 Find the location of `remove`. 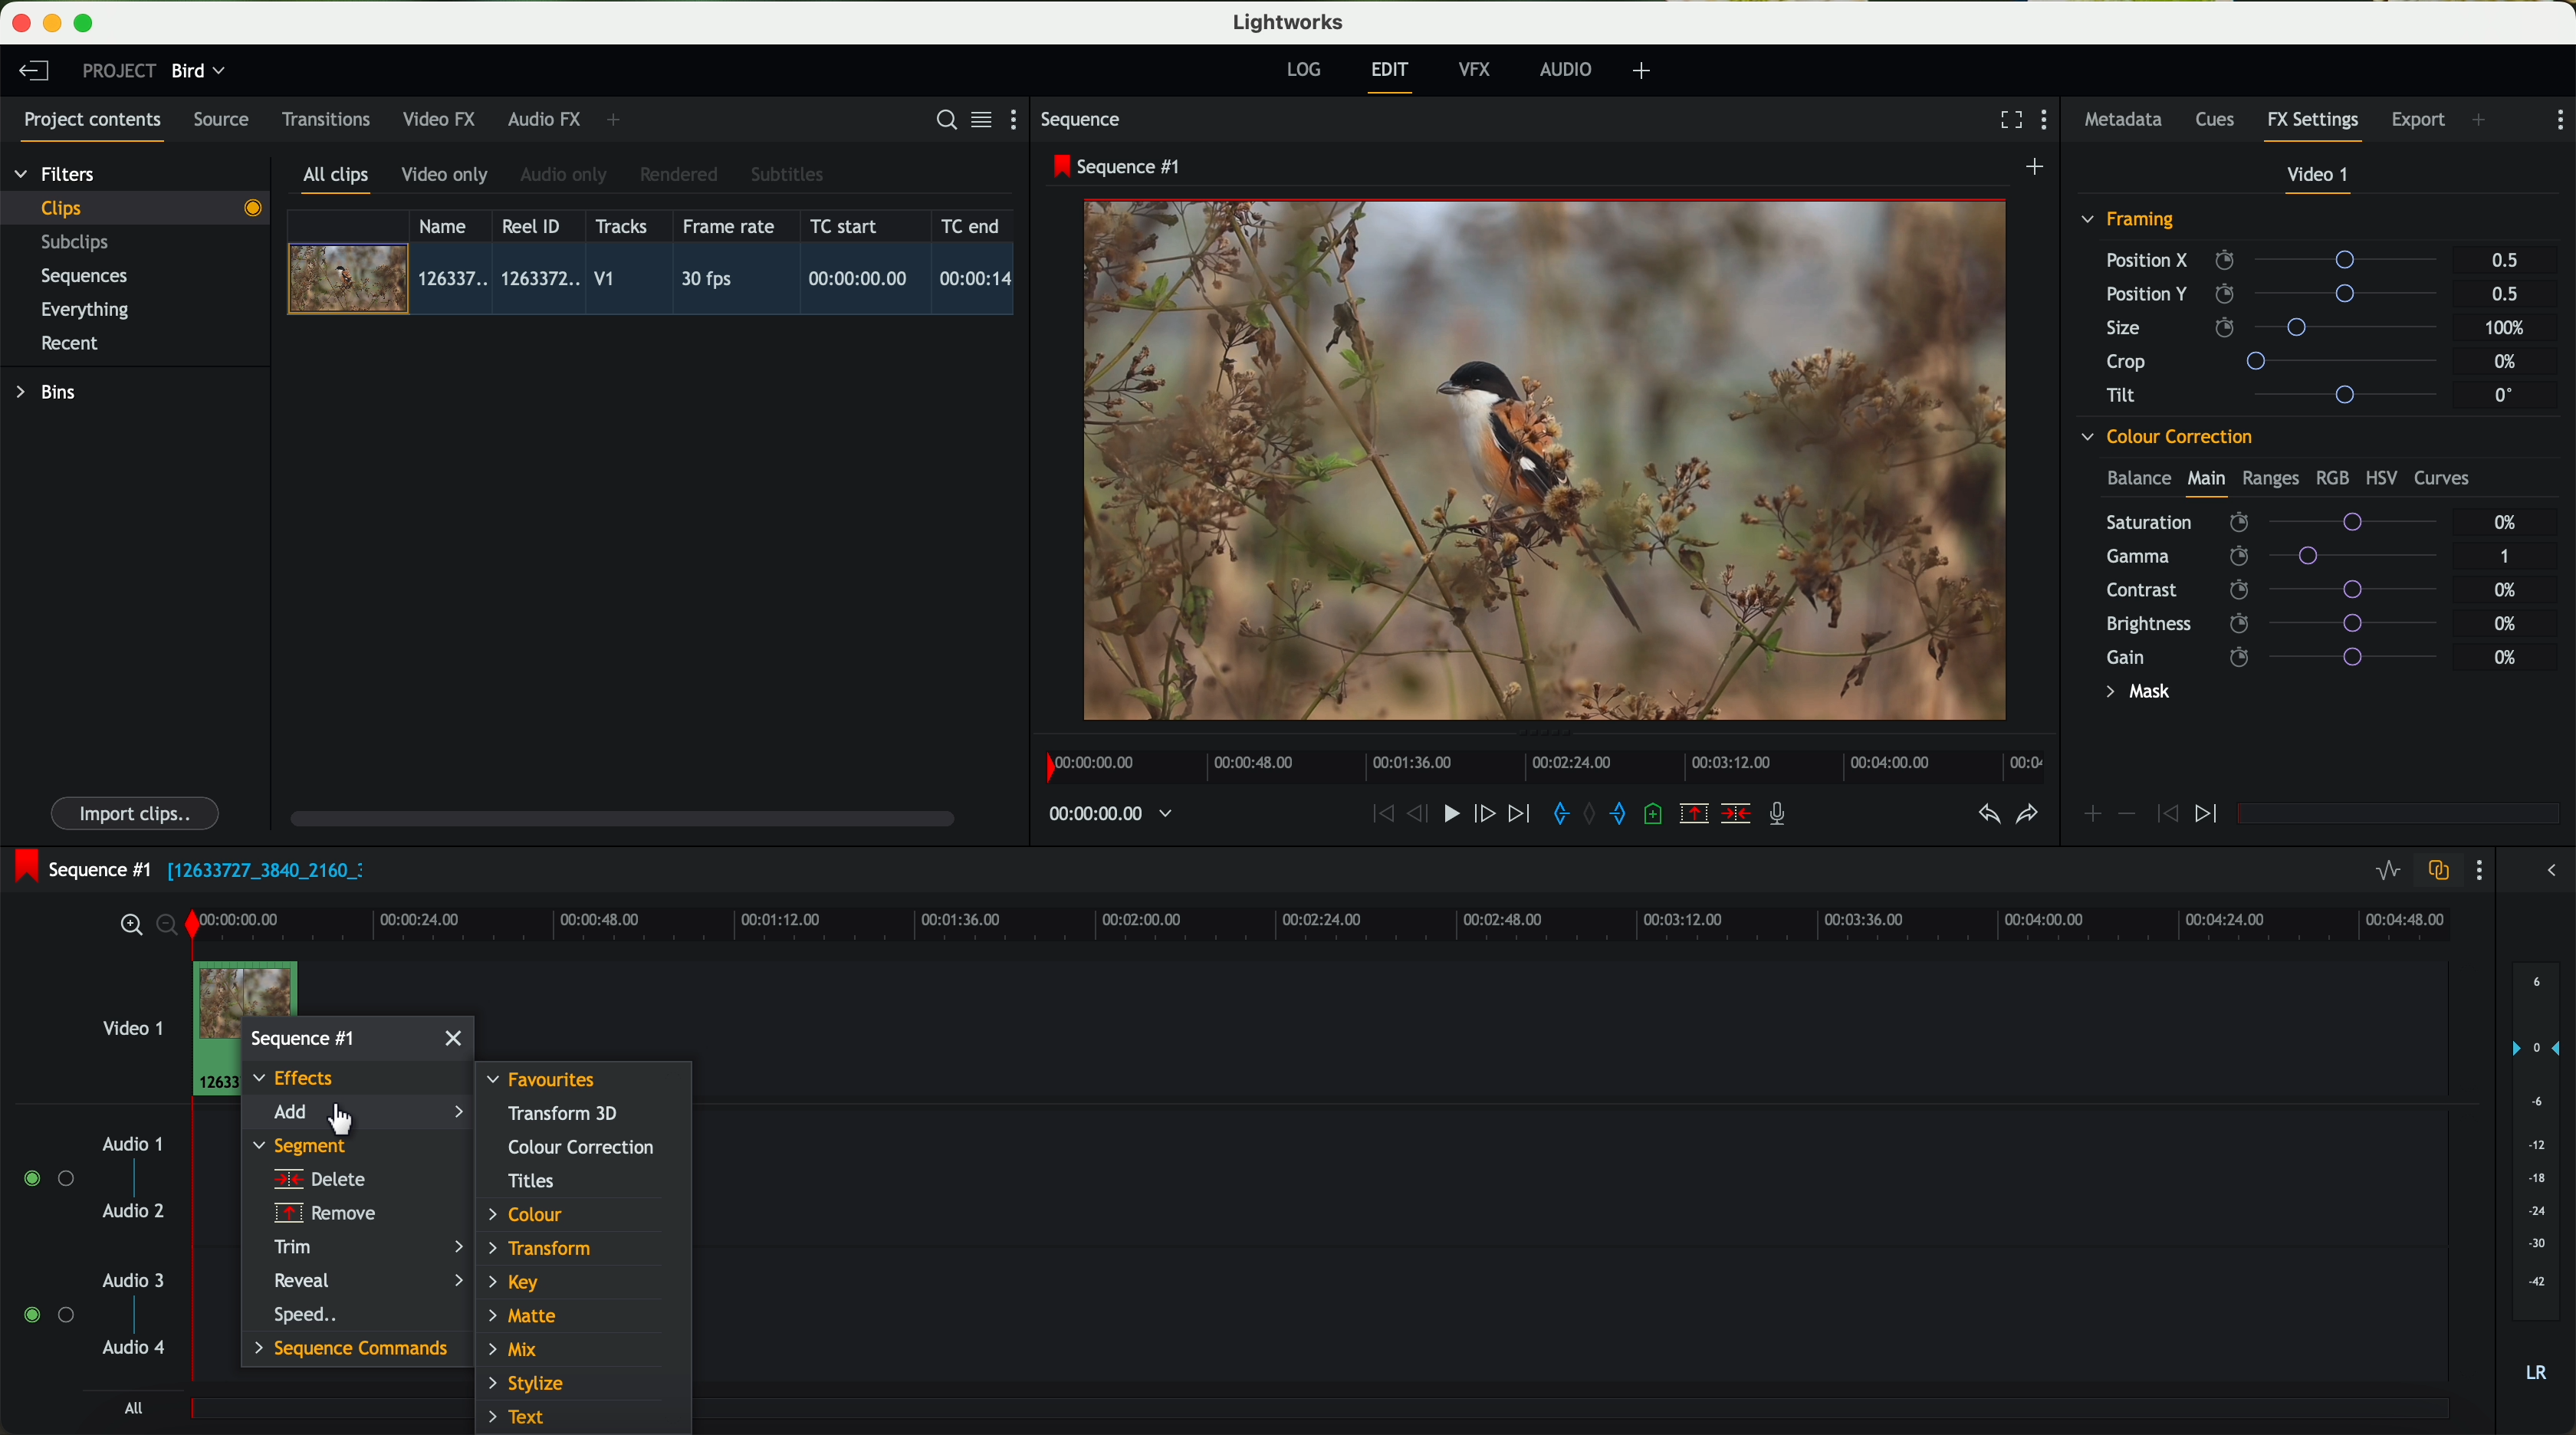

remove is located at coordinates (326, 1213).